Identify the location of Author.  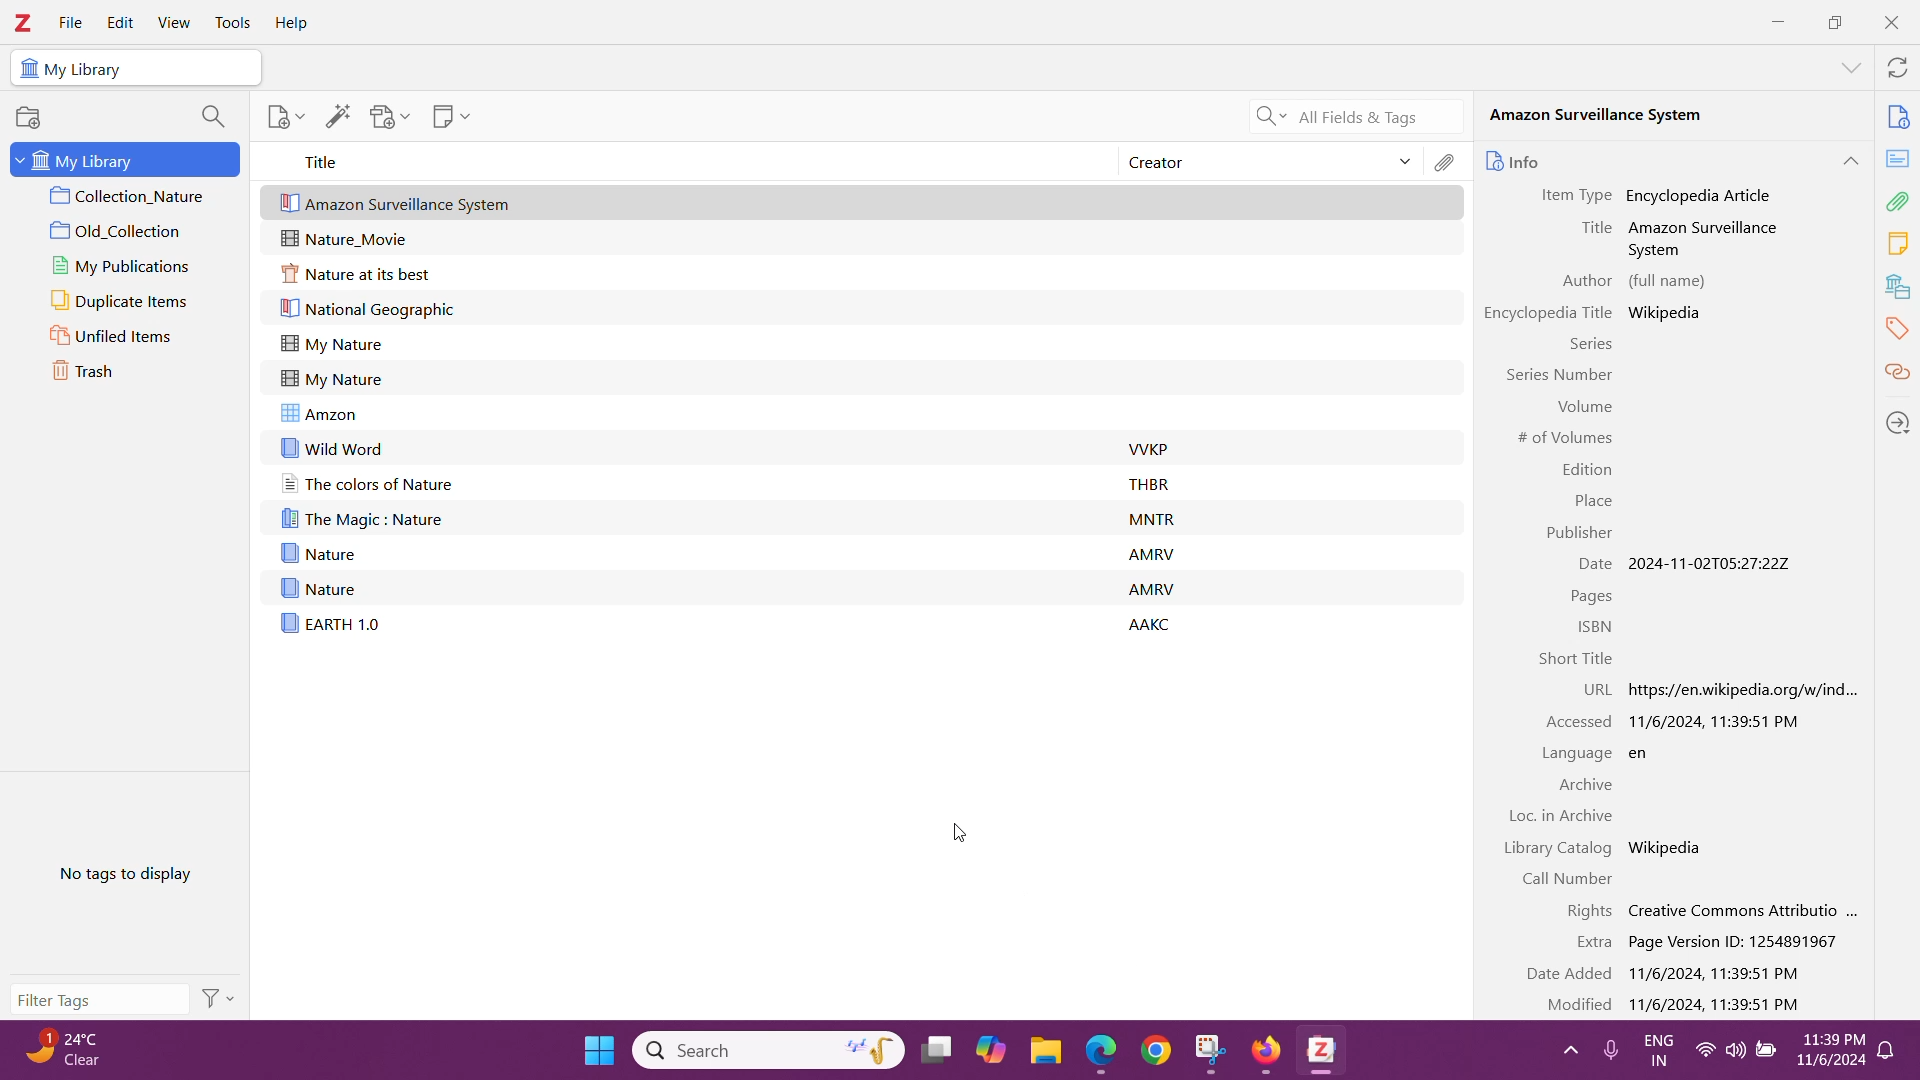
(1584, 280).